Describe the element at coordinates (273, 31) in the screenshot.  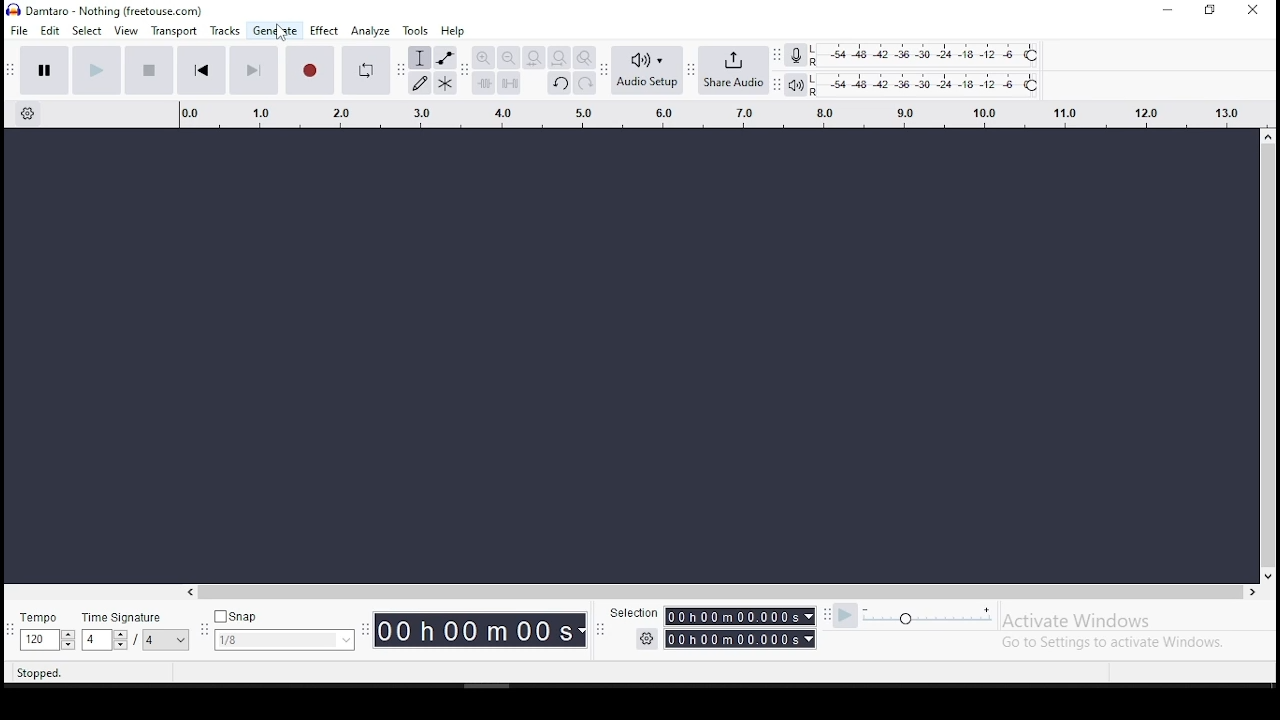
I see `generate` at that location.